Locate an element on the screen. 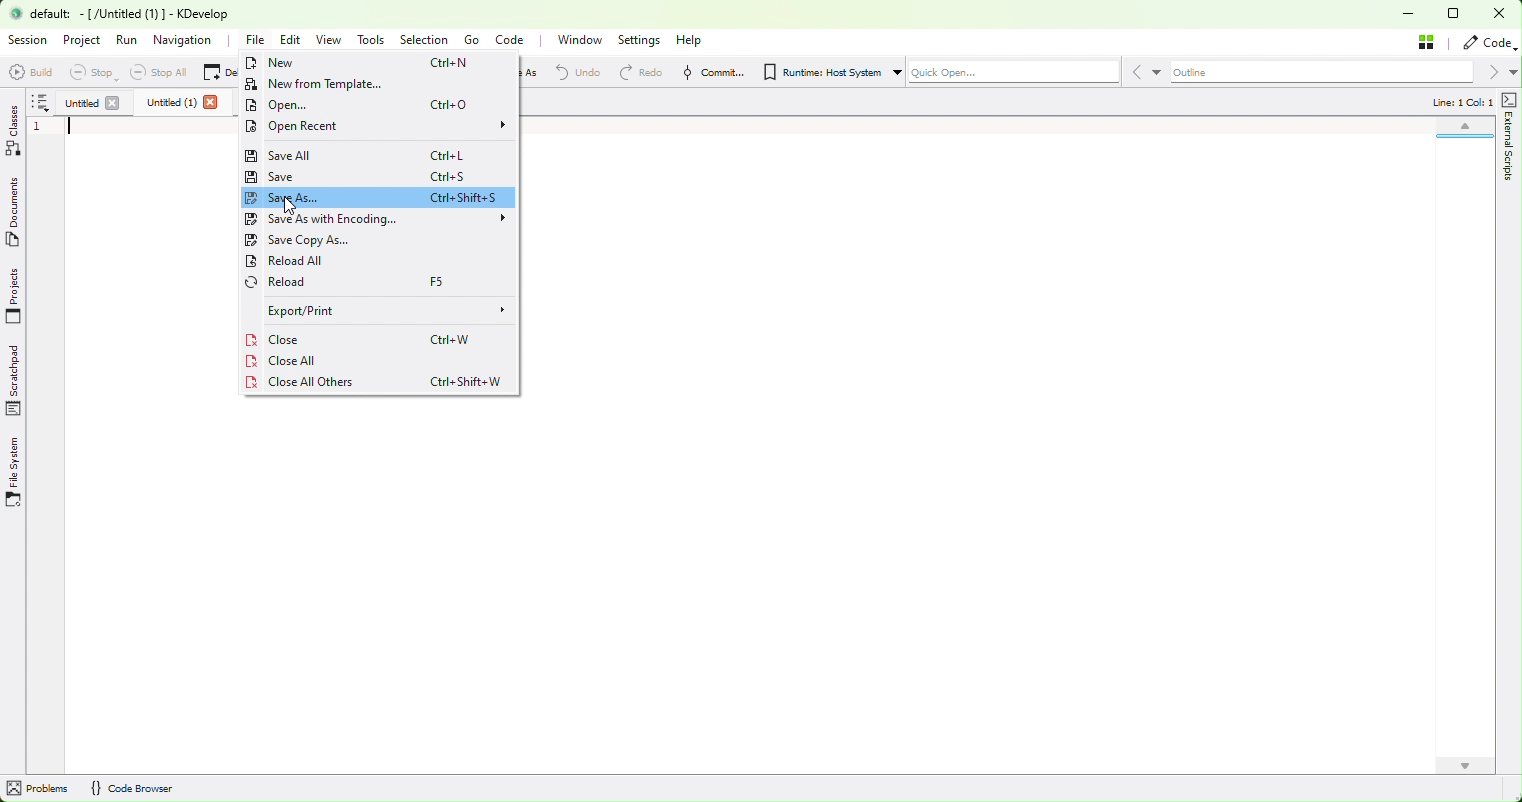 Image resolution: width=1522 pixels, height=802 pixels. Runtime is located at coordinates (826, 73).